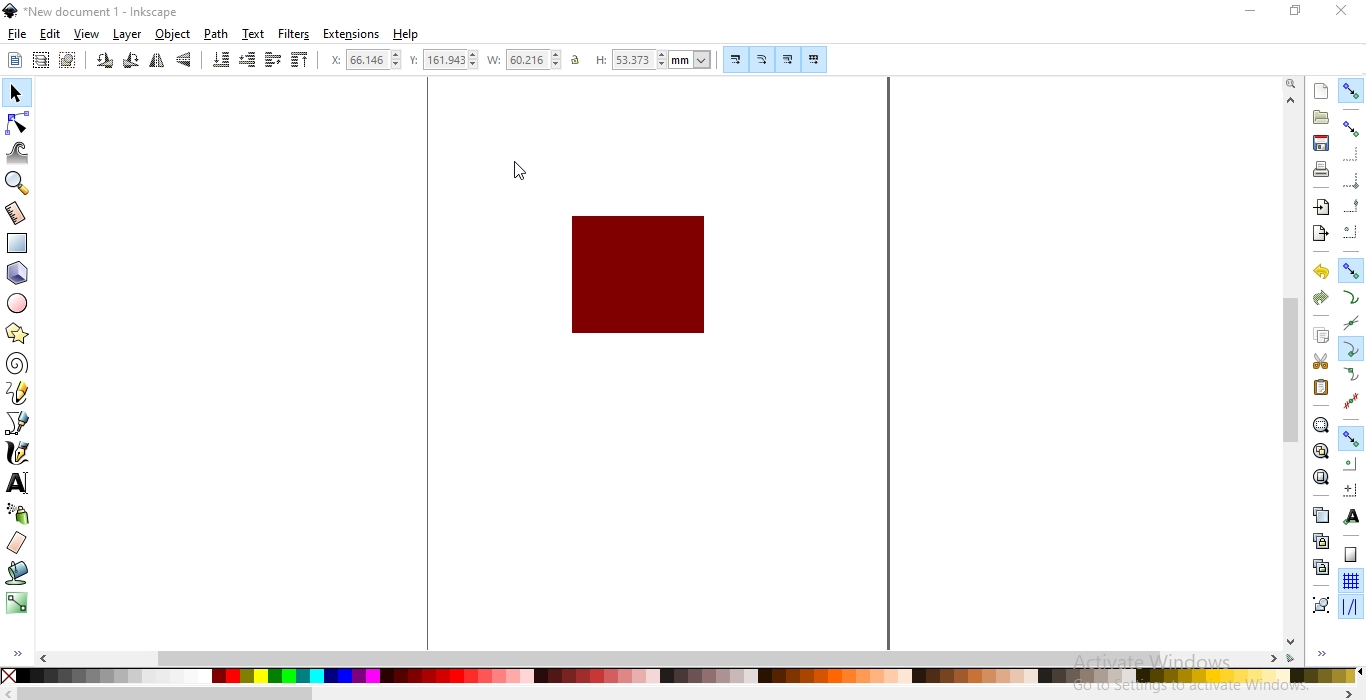 This screenshot has width=1366, height=700. Describe the element at coordinates (1352, 128) in the screenshot. I see `snap bounding boxes` at that location.